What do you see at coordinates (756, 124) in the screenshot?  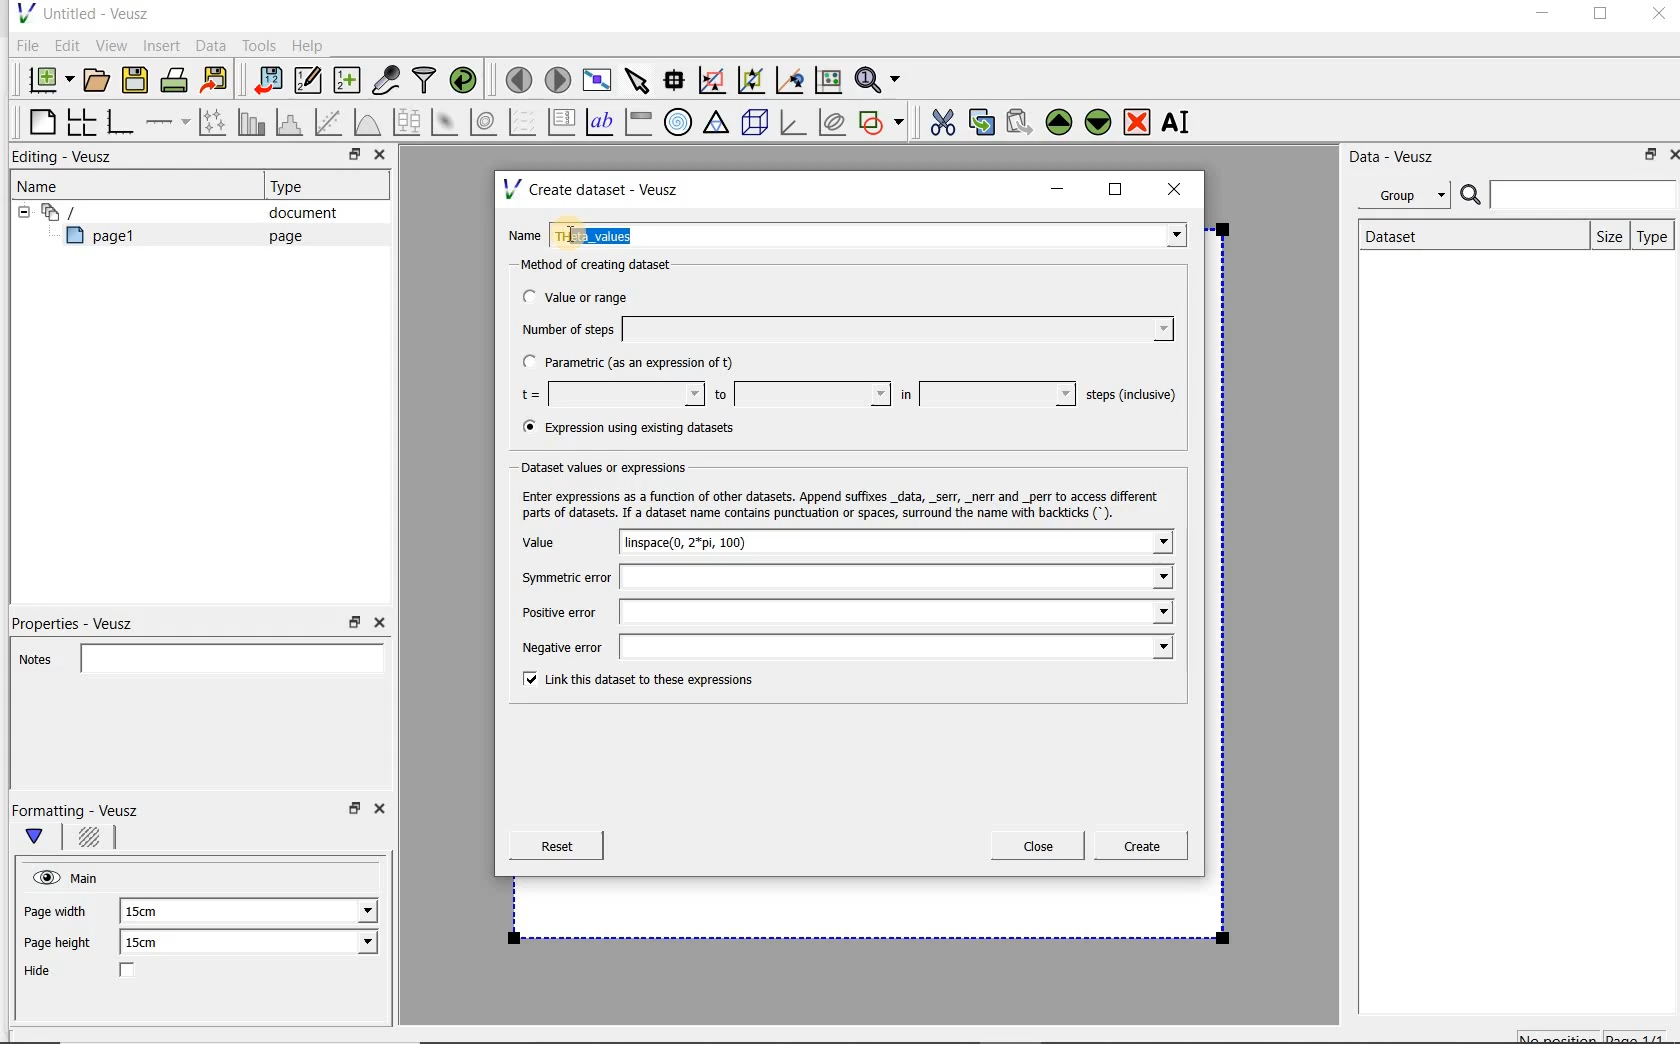 I see `3d scene` at bounding box center [756, 124].